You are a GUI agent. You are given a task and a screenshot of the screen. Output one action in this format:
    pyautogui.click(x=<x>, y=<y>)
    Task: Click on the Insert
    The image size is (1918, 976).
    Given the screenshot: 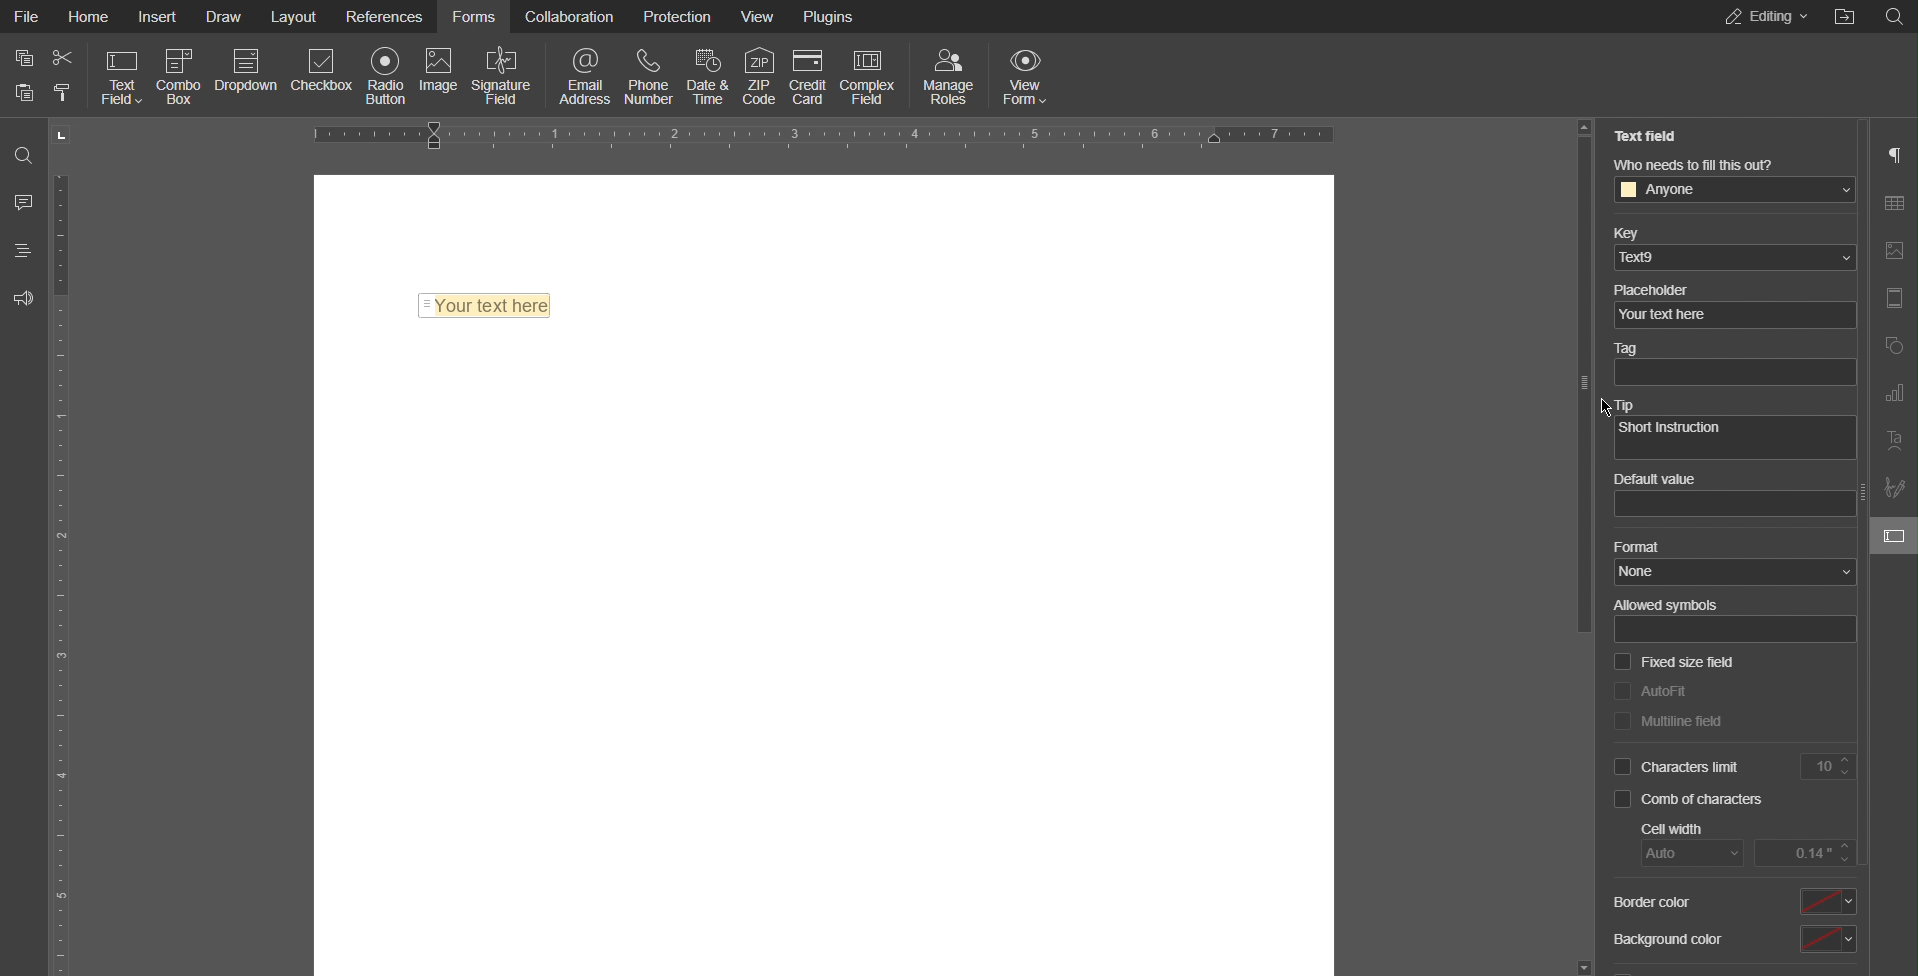 What is the action you would take?
    pyautogui.click(x=155, y=15)
    